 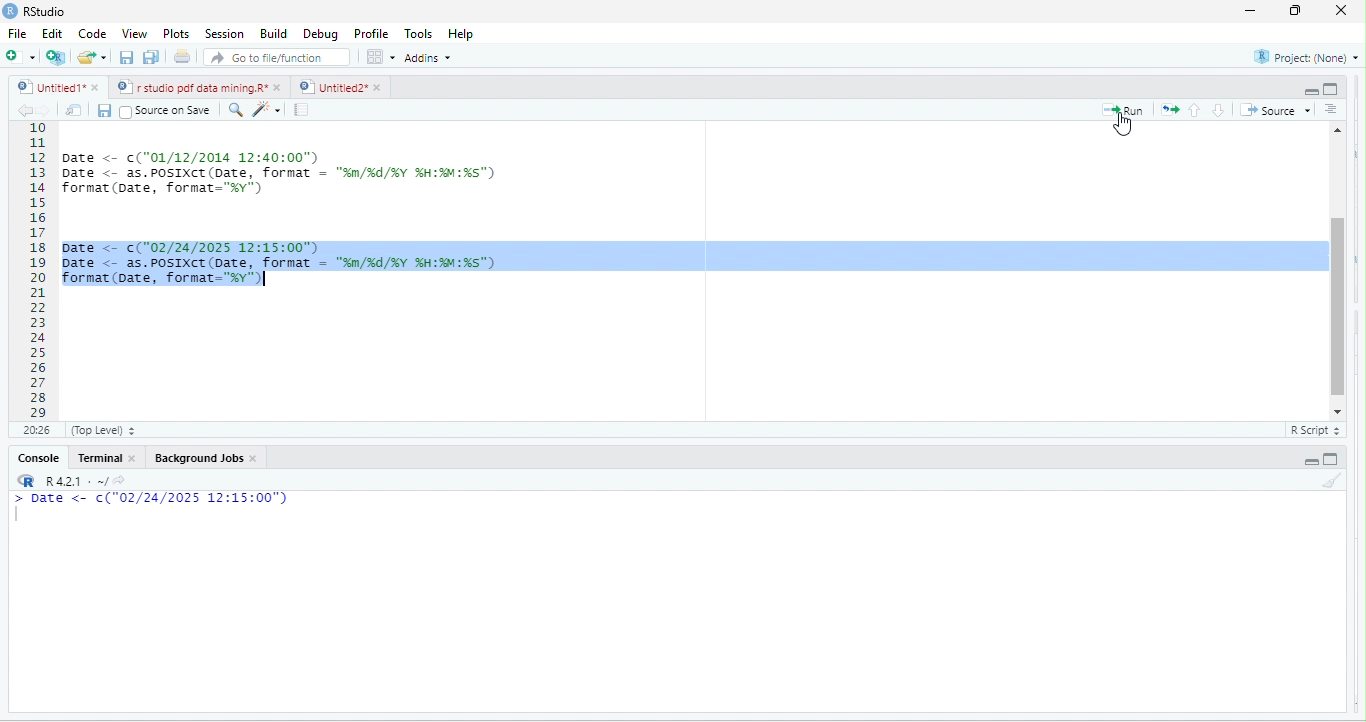 I want to click on vertical scroll bar, so click(x=1337, y=268).